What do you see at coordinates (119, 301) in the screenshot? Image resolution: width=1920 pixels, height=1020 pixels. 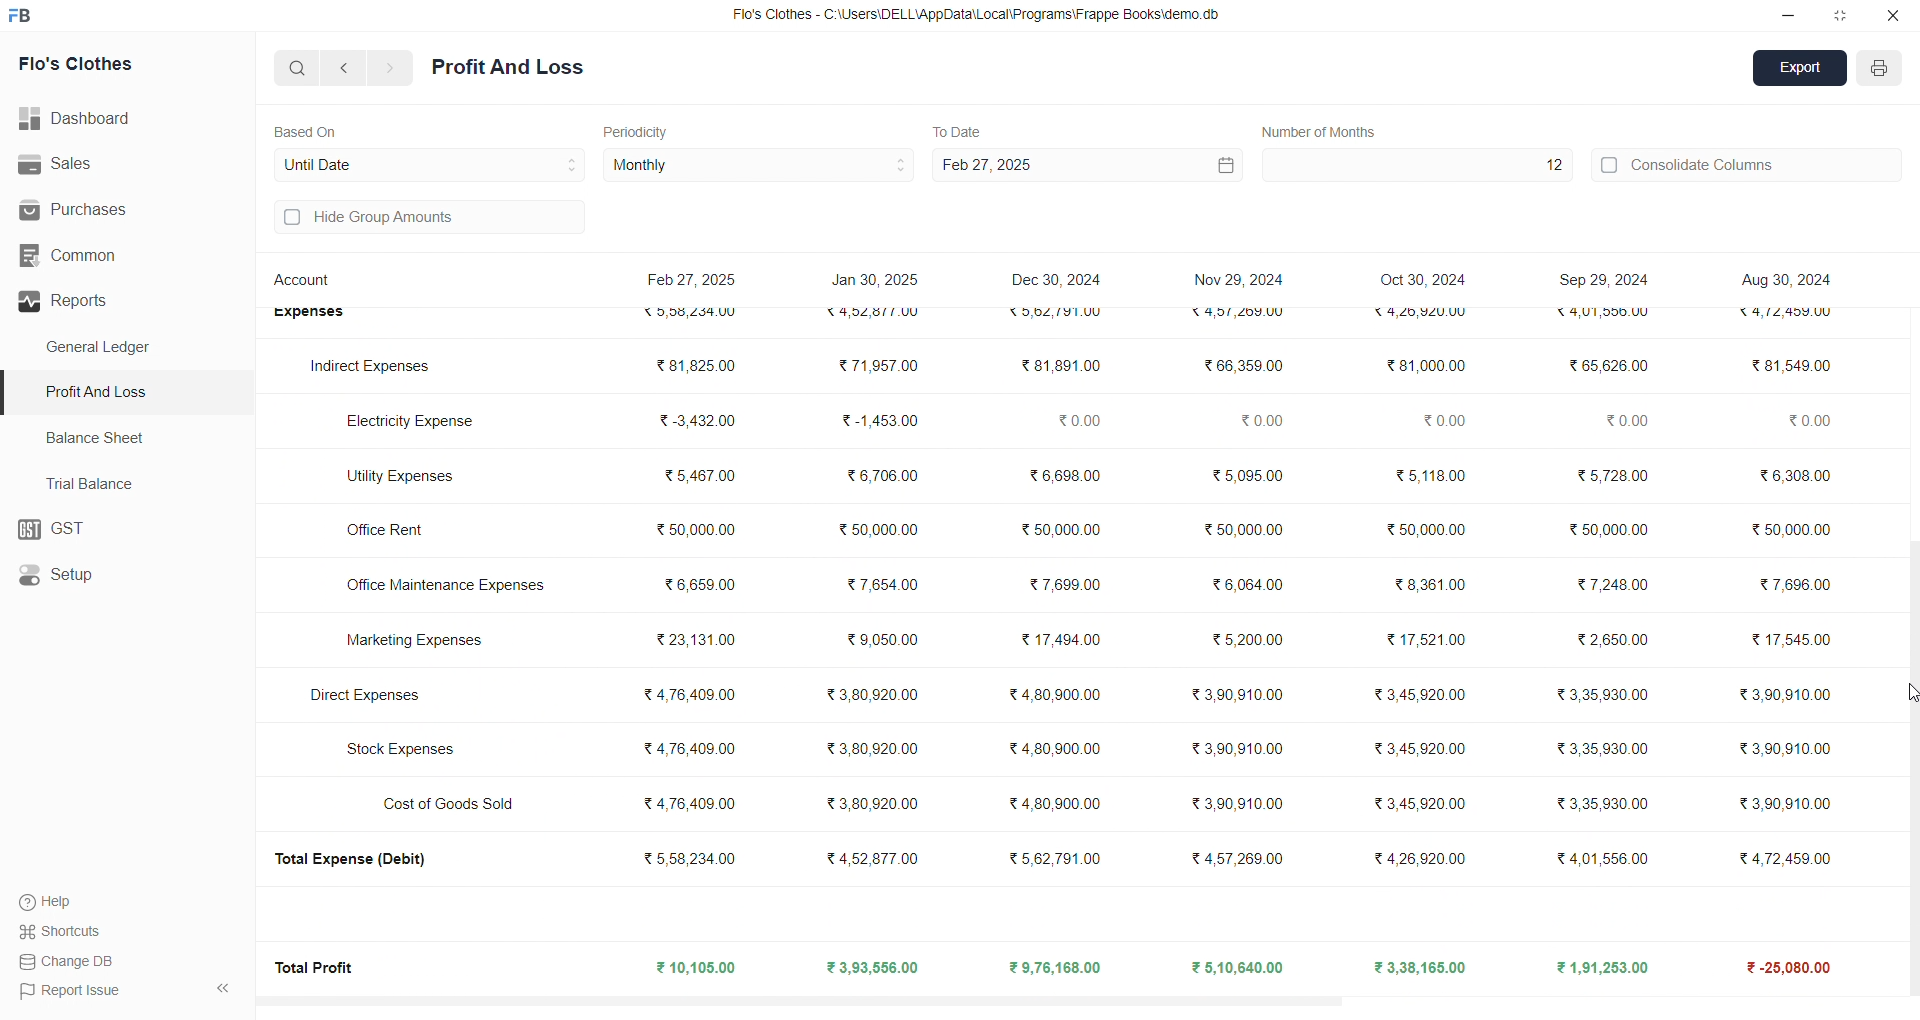 I see `Reports` at bounding box center [119, 301].